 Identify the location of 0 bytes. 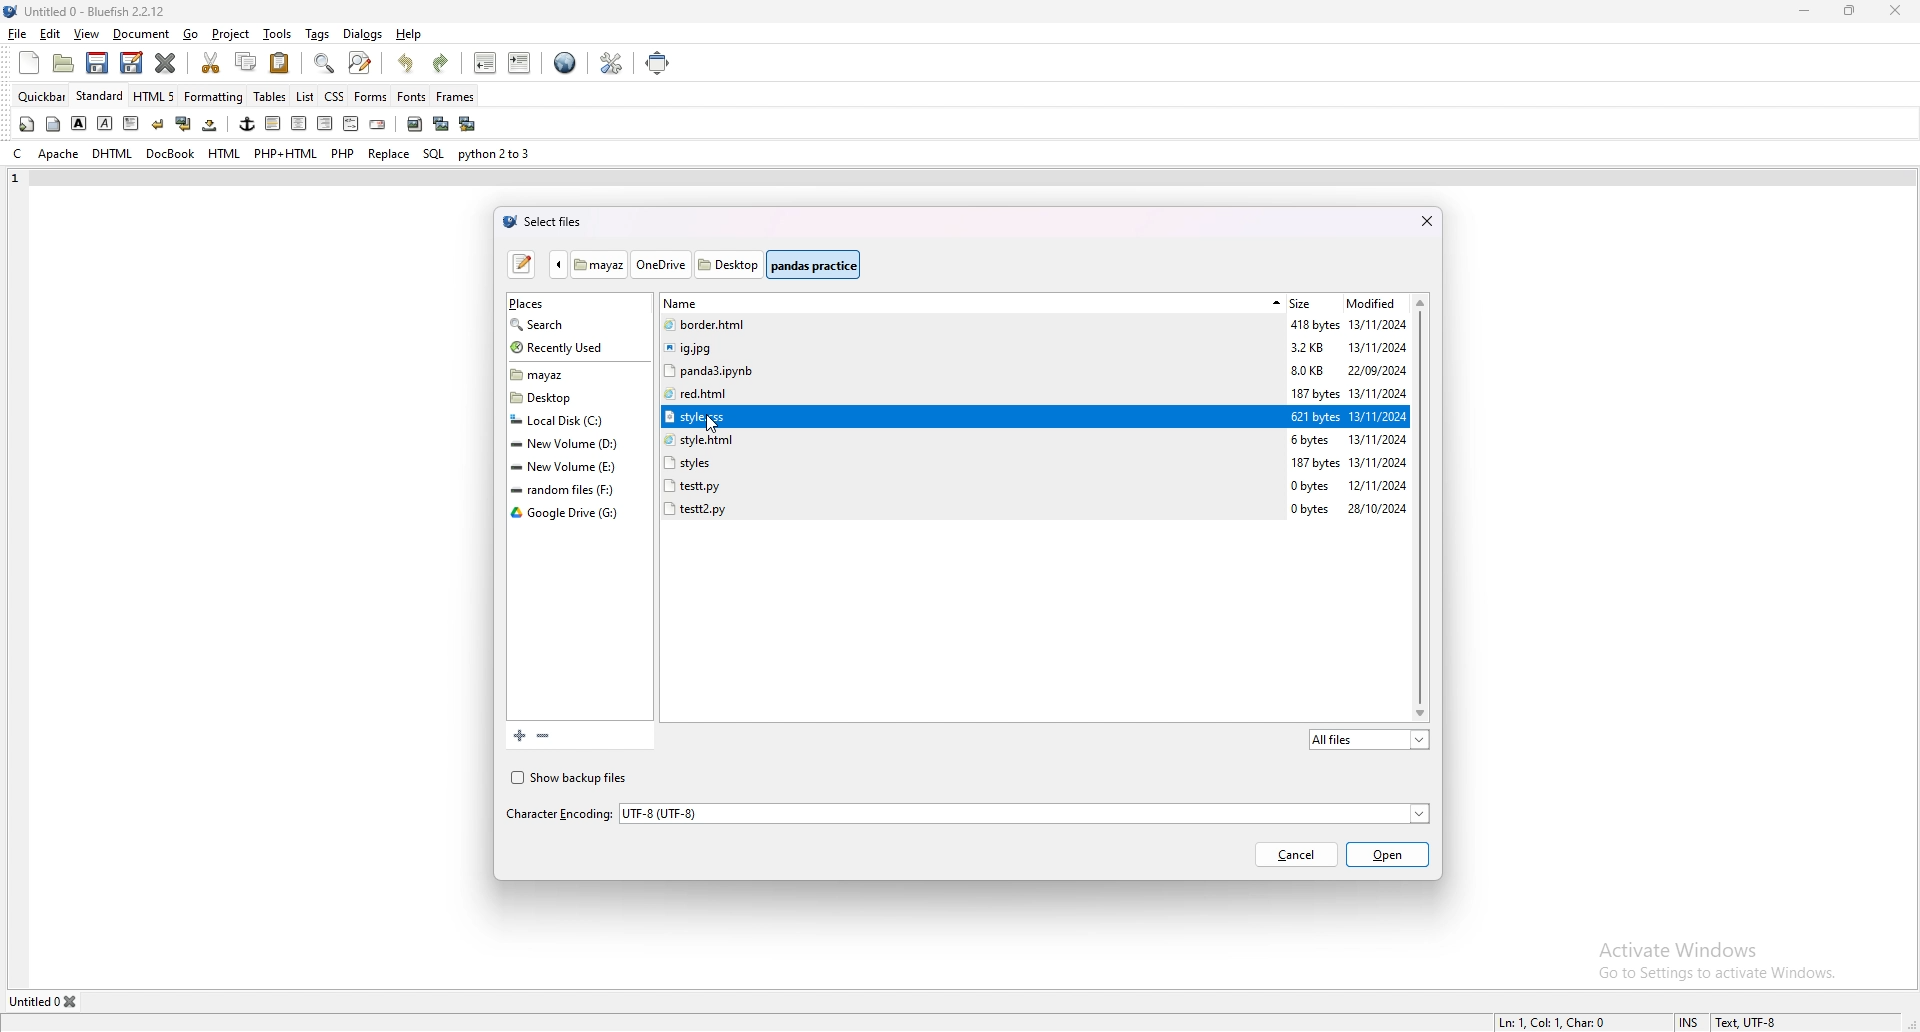
(1313, 509).